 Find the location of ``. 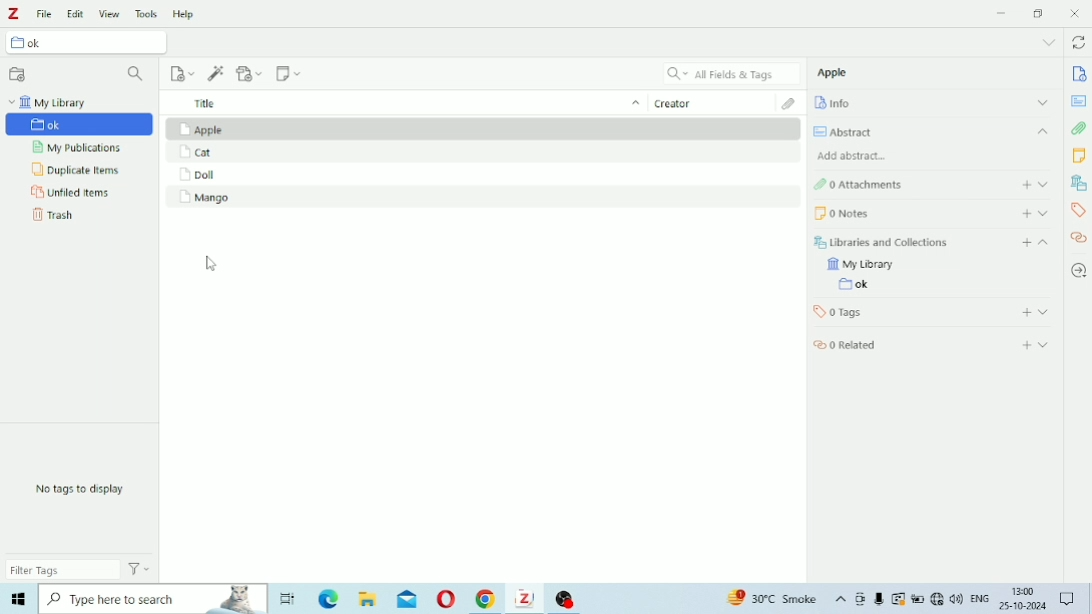

 is located at coordinates (16, 600).